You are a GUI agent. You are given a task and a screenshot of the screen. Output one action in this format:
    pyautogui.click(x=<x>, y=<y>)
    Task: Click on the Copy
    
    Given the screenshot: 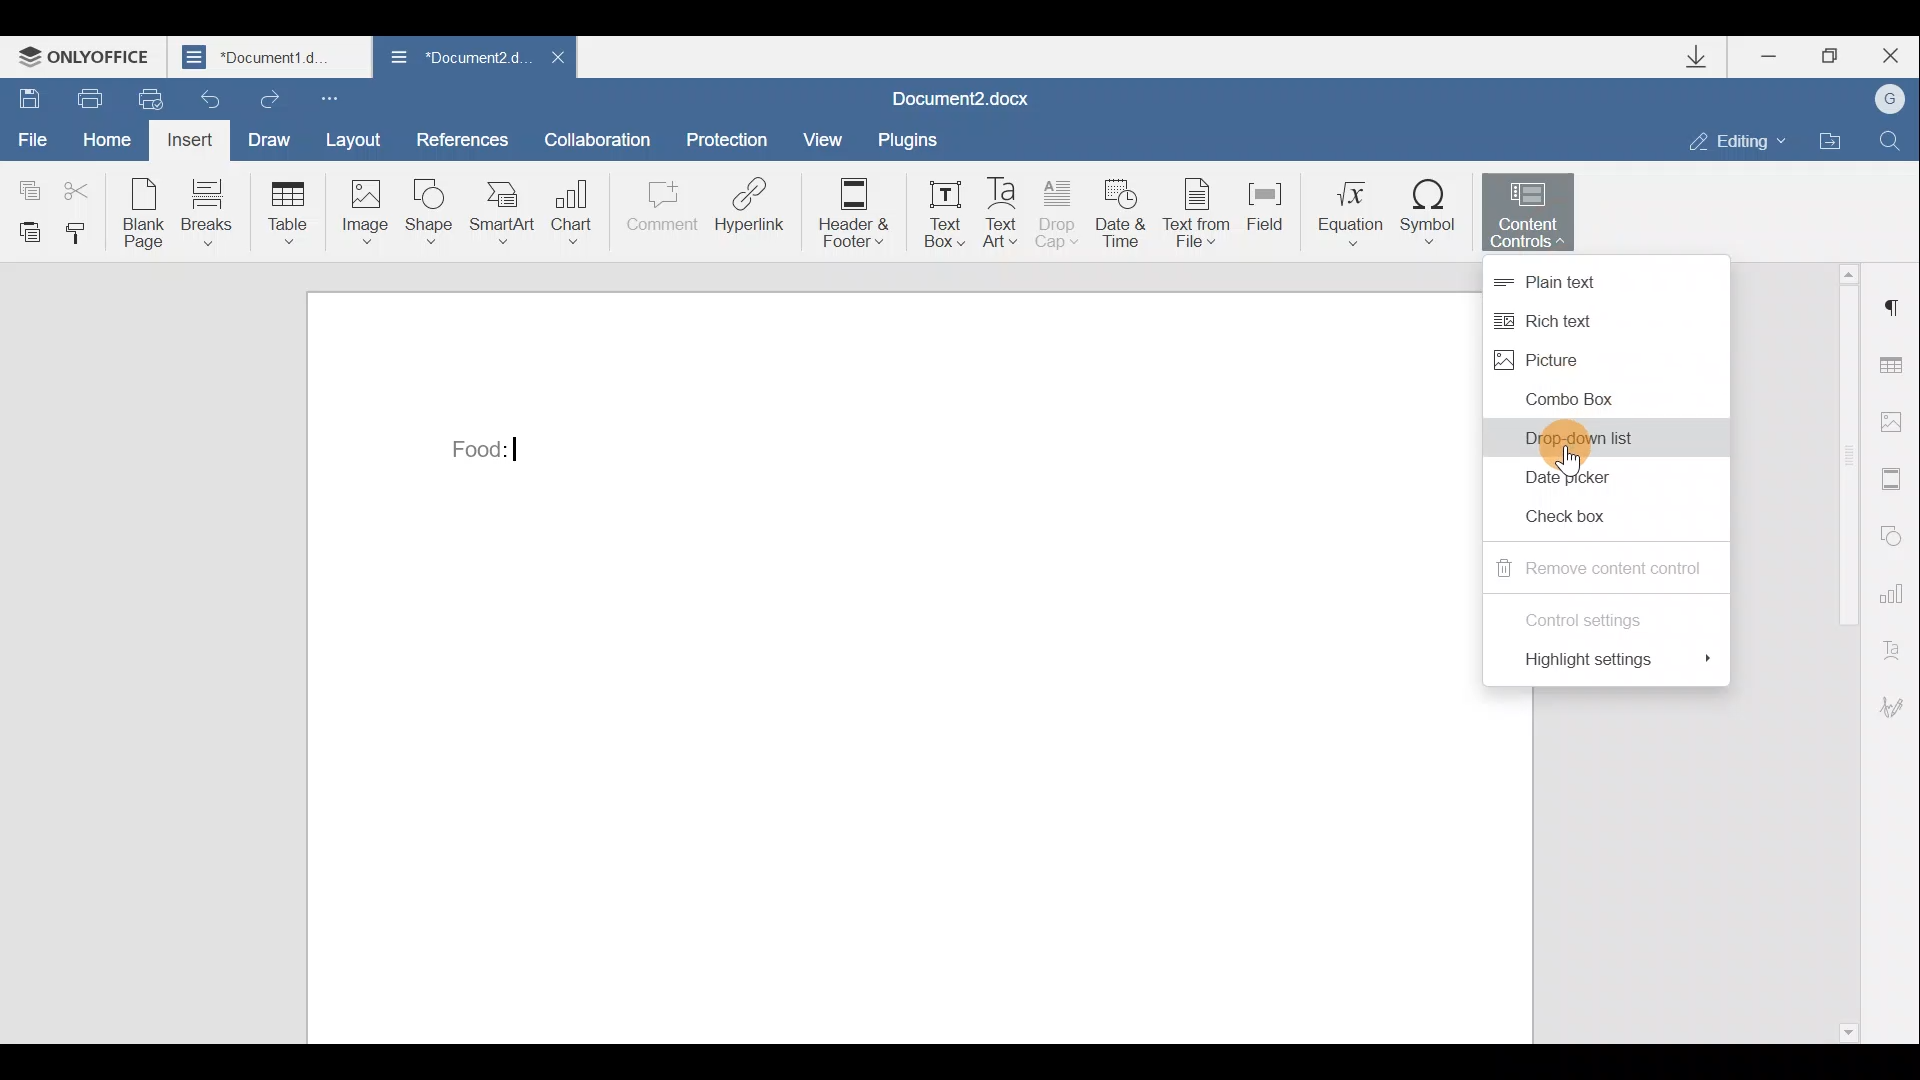 What is the action you would take?
    pyautogui.click(x=28, y=186)
    